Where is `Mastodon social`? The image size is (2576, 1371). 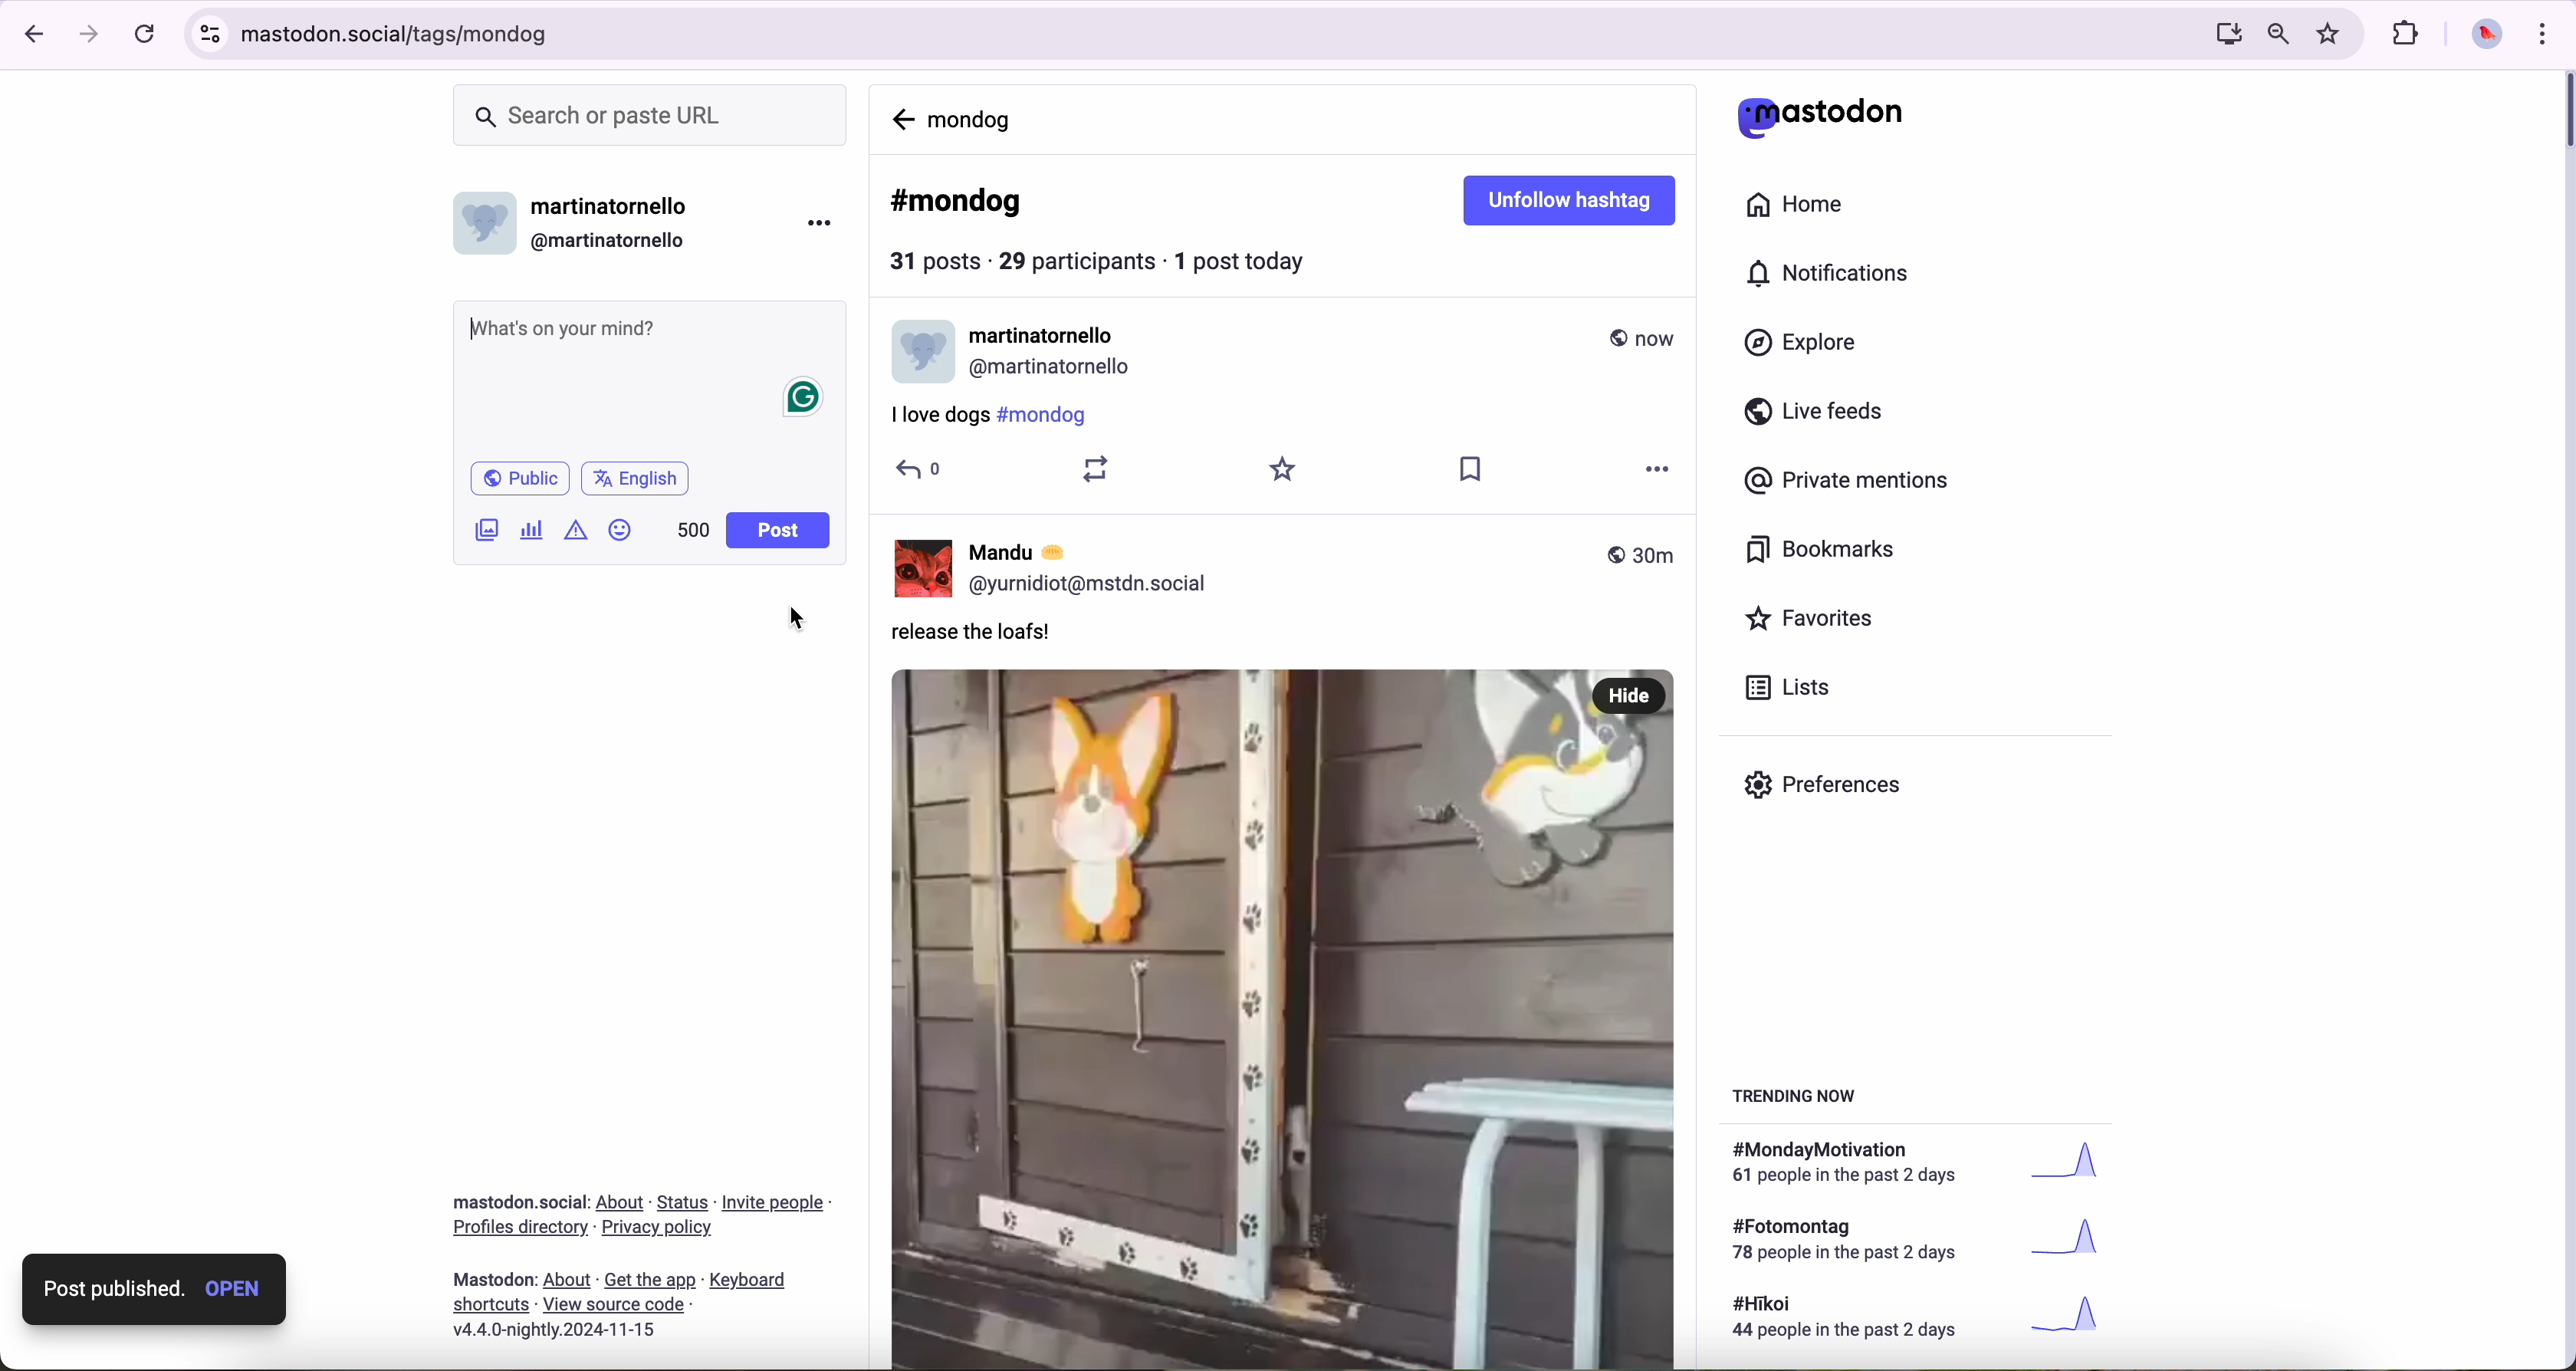 Mastodon social is located at coordinates (515, 1202).